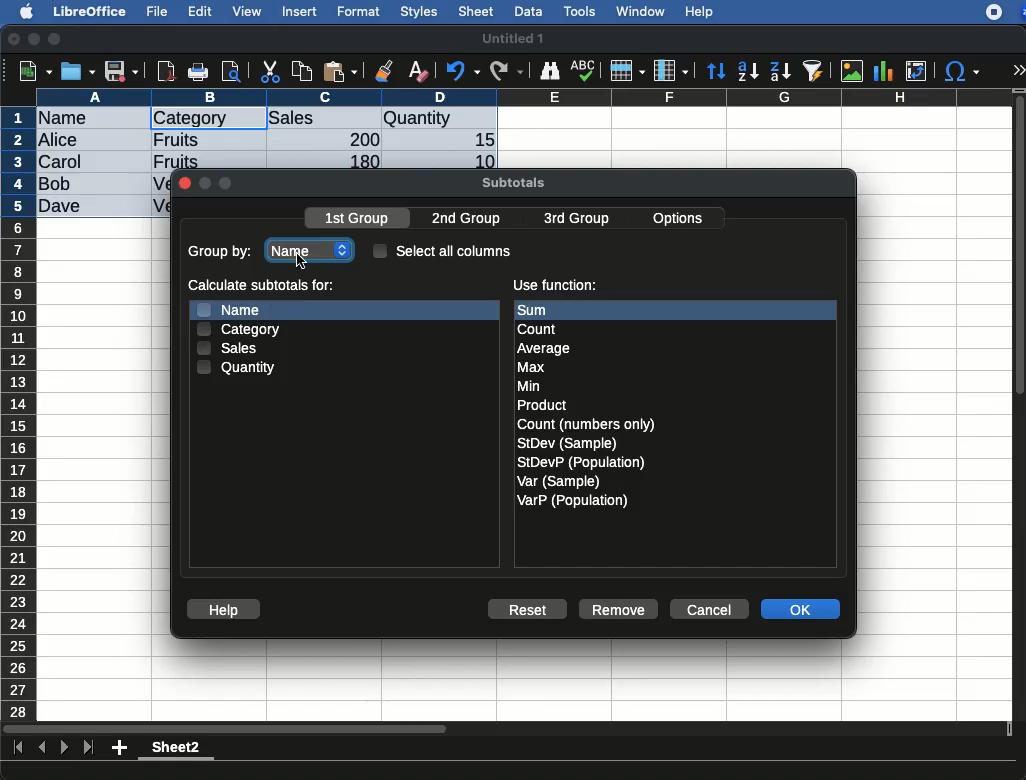 The width and height of the screenshot is (1026, 780). I want to click on VarP (Population), so click(572, 501).